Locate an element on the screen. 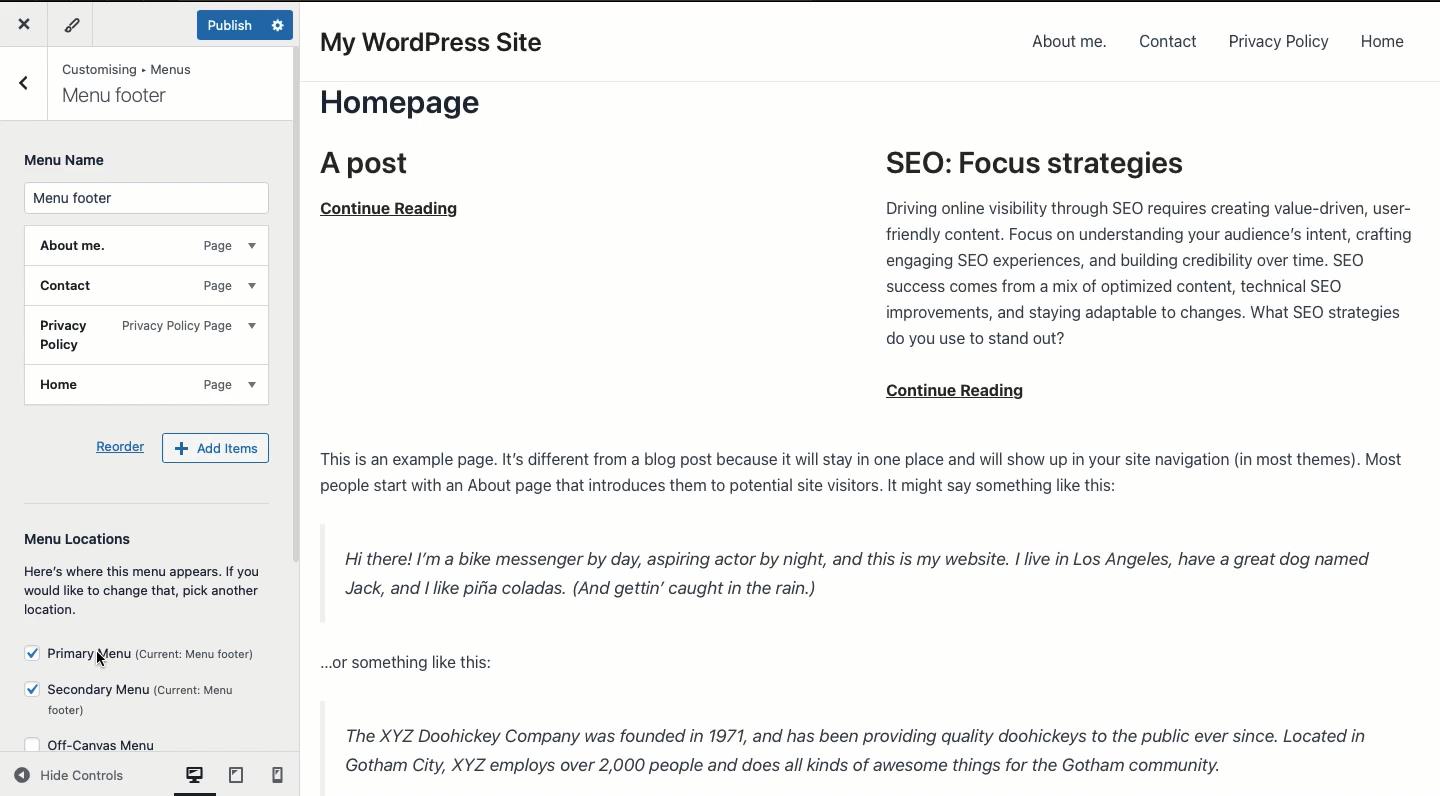 The height and width of the screenshot is (796, 1440). computer View is located at coordinates (193, 779).